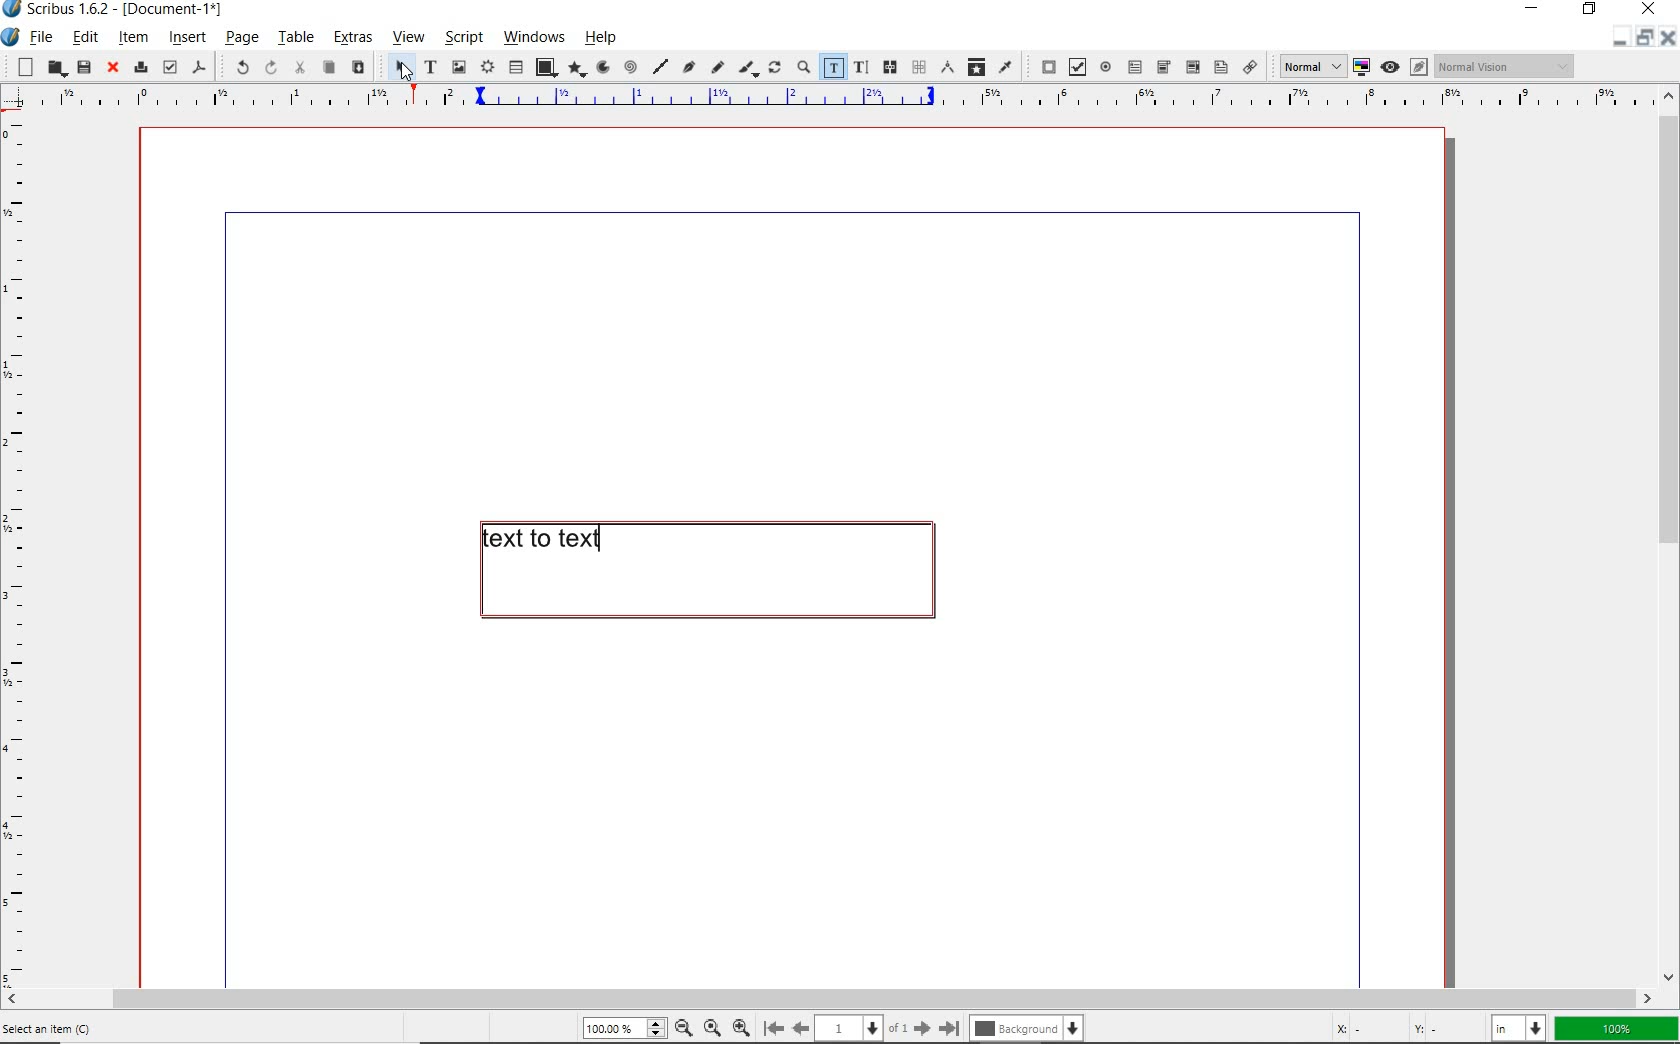  Describe the element at coordinates (601, 68) in the screenshot. I see `arc` at that location.